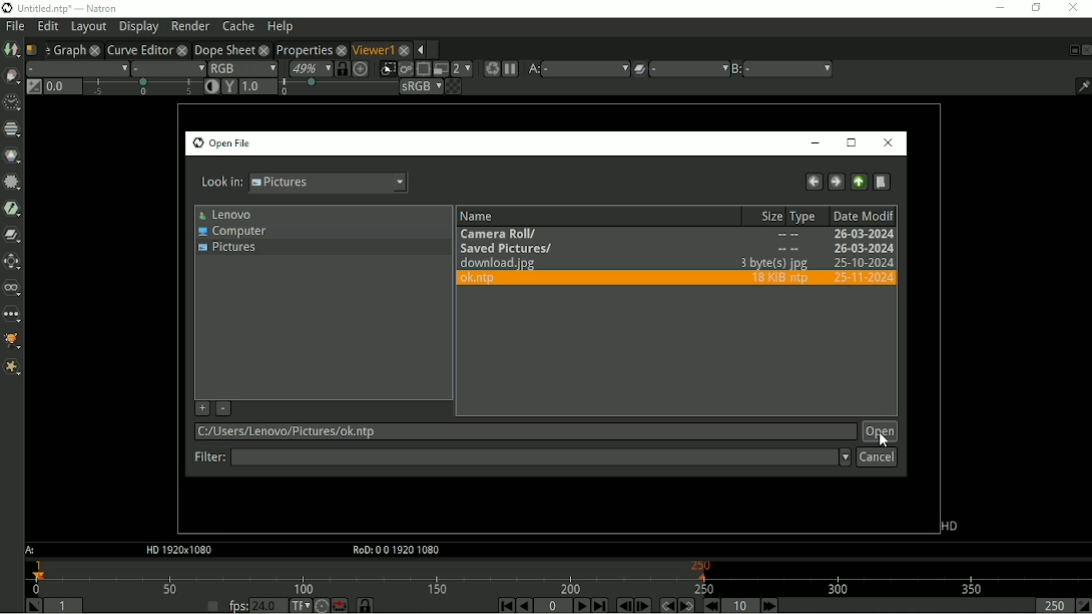 Image resolution: width=1092 pixels, height=614 pixels. What do you see at coordinates (1079, 85) in the screenshot?
I see `Information bar` at bounding box center [1079, 85].